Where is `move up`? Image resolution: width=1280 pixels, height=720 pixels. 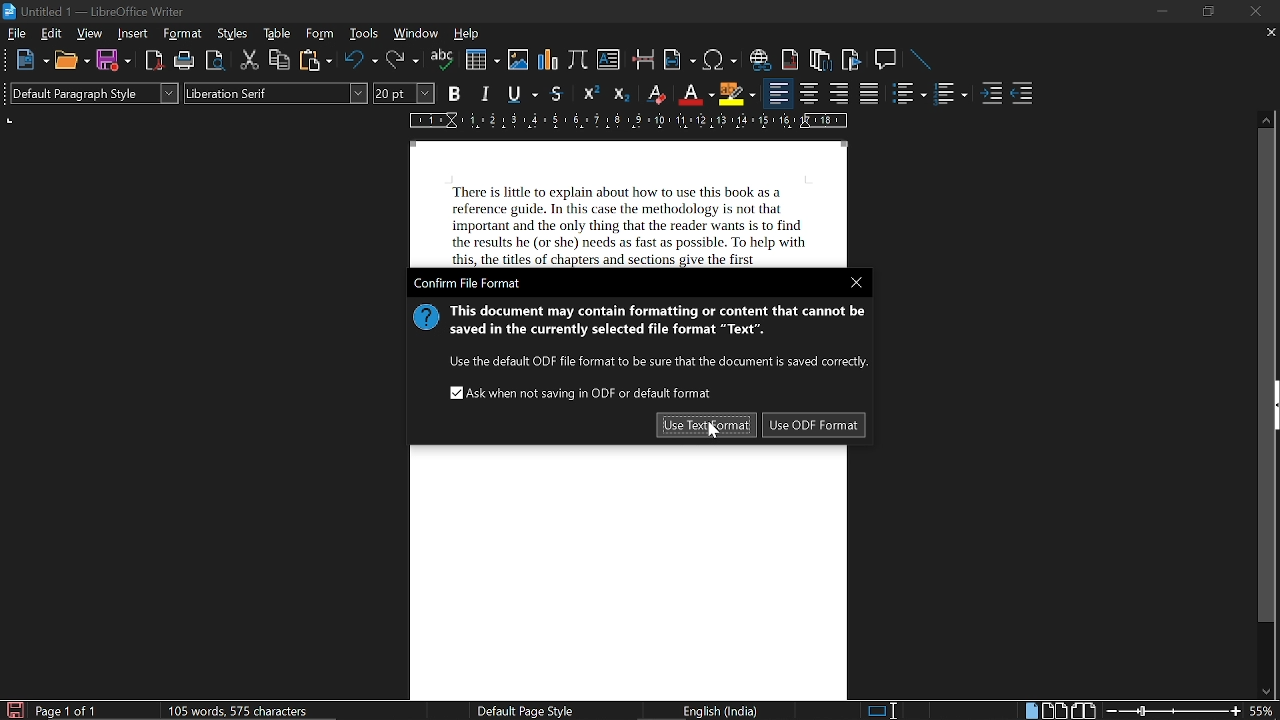 move up is located at coordinates (1266, 119).